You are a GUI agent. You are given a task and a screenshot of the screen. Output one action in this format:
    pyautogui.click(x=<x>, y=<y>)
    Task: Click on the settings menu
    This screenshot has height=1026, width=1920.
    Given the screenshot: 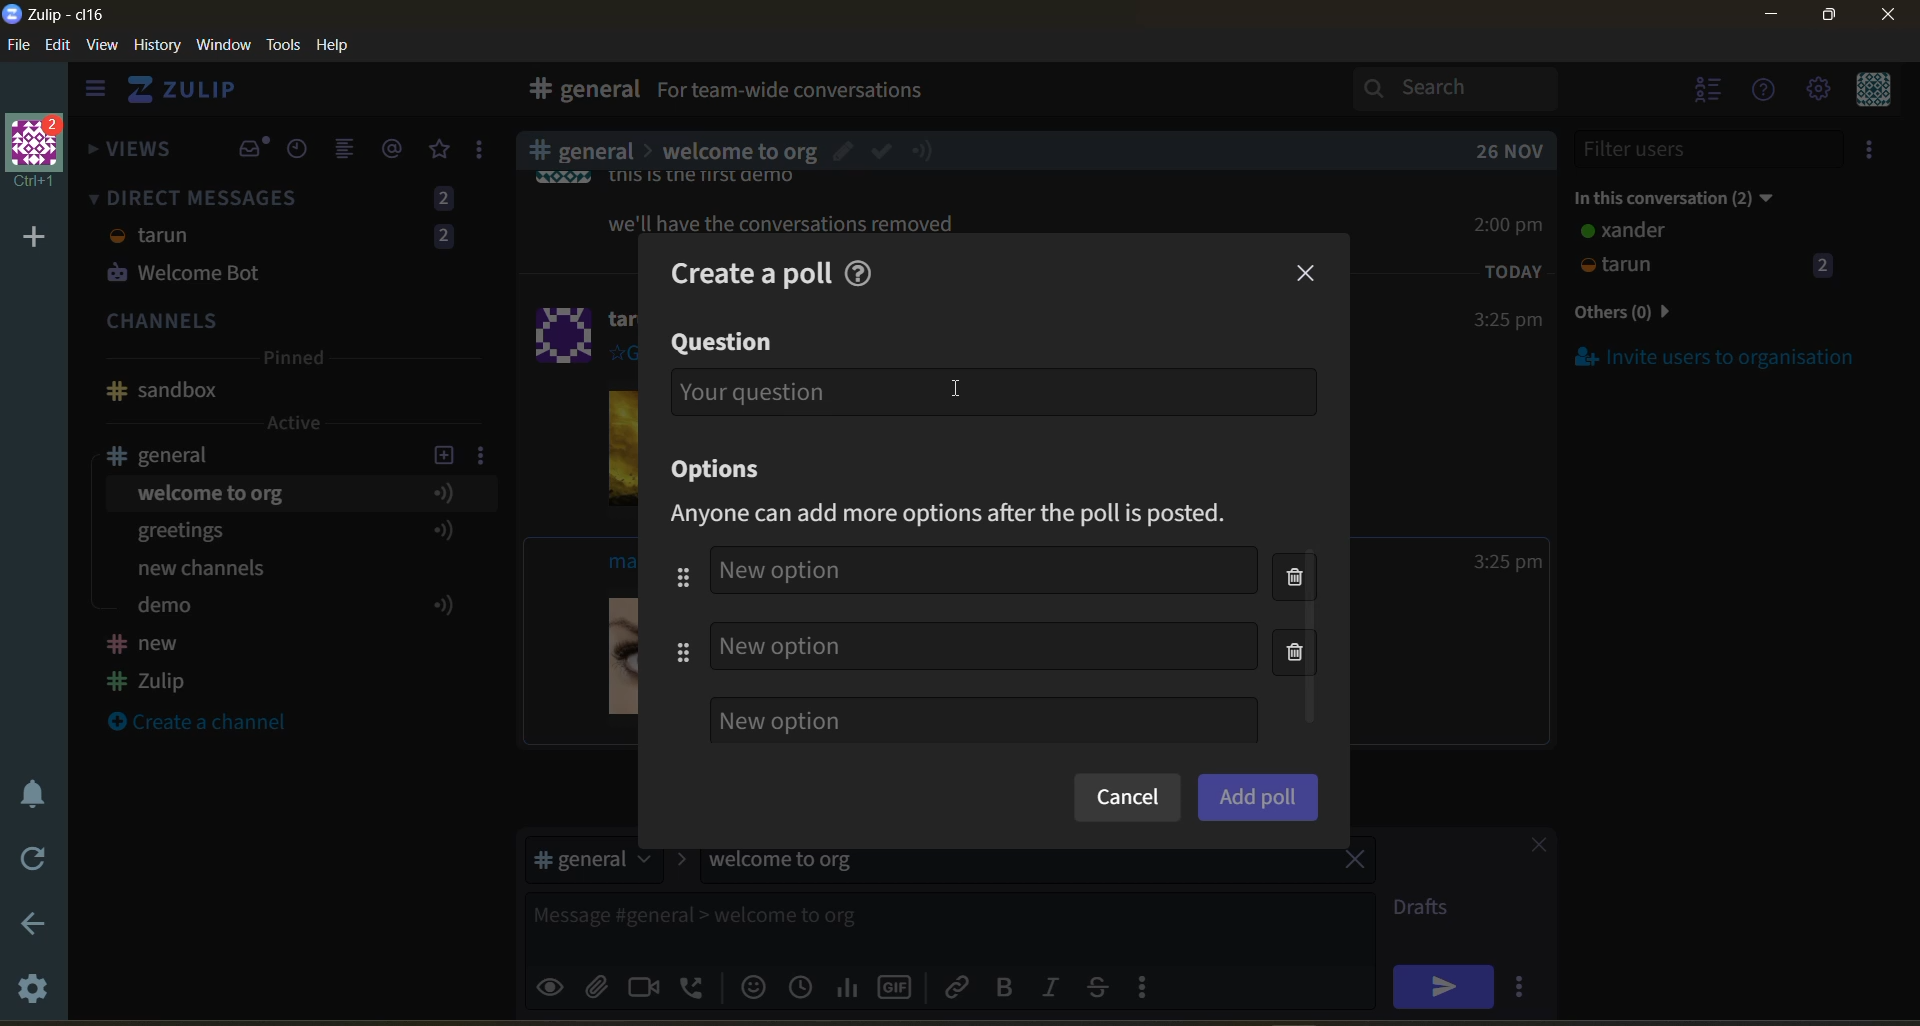 What is the action you would take?
    pyautogui.click(x=1817, y=91)
    